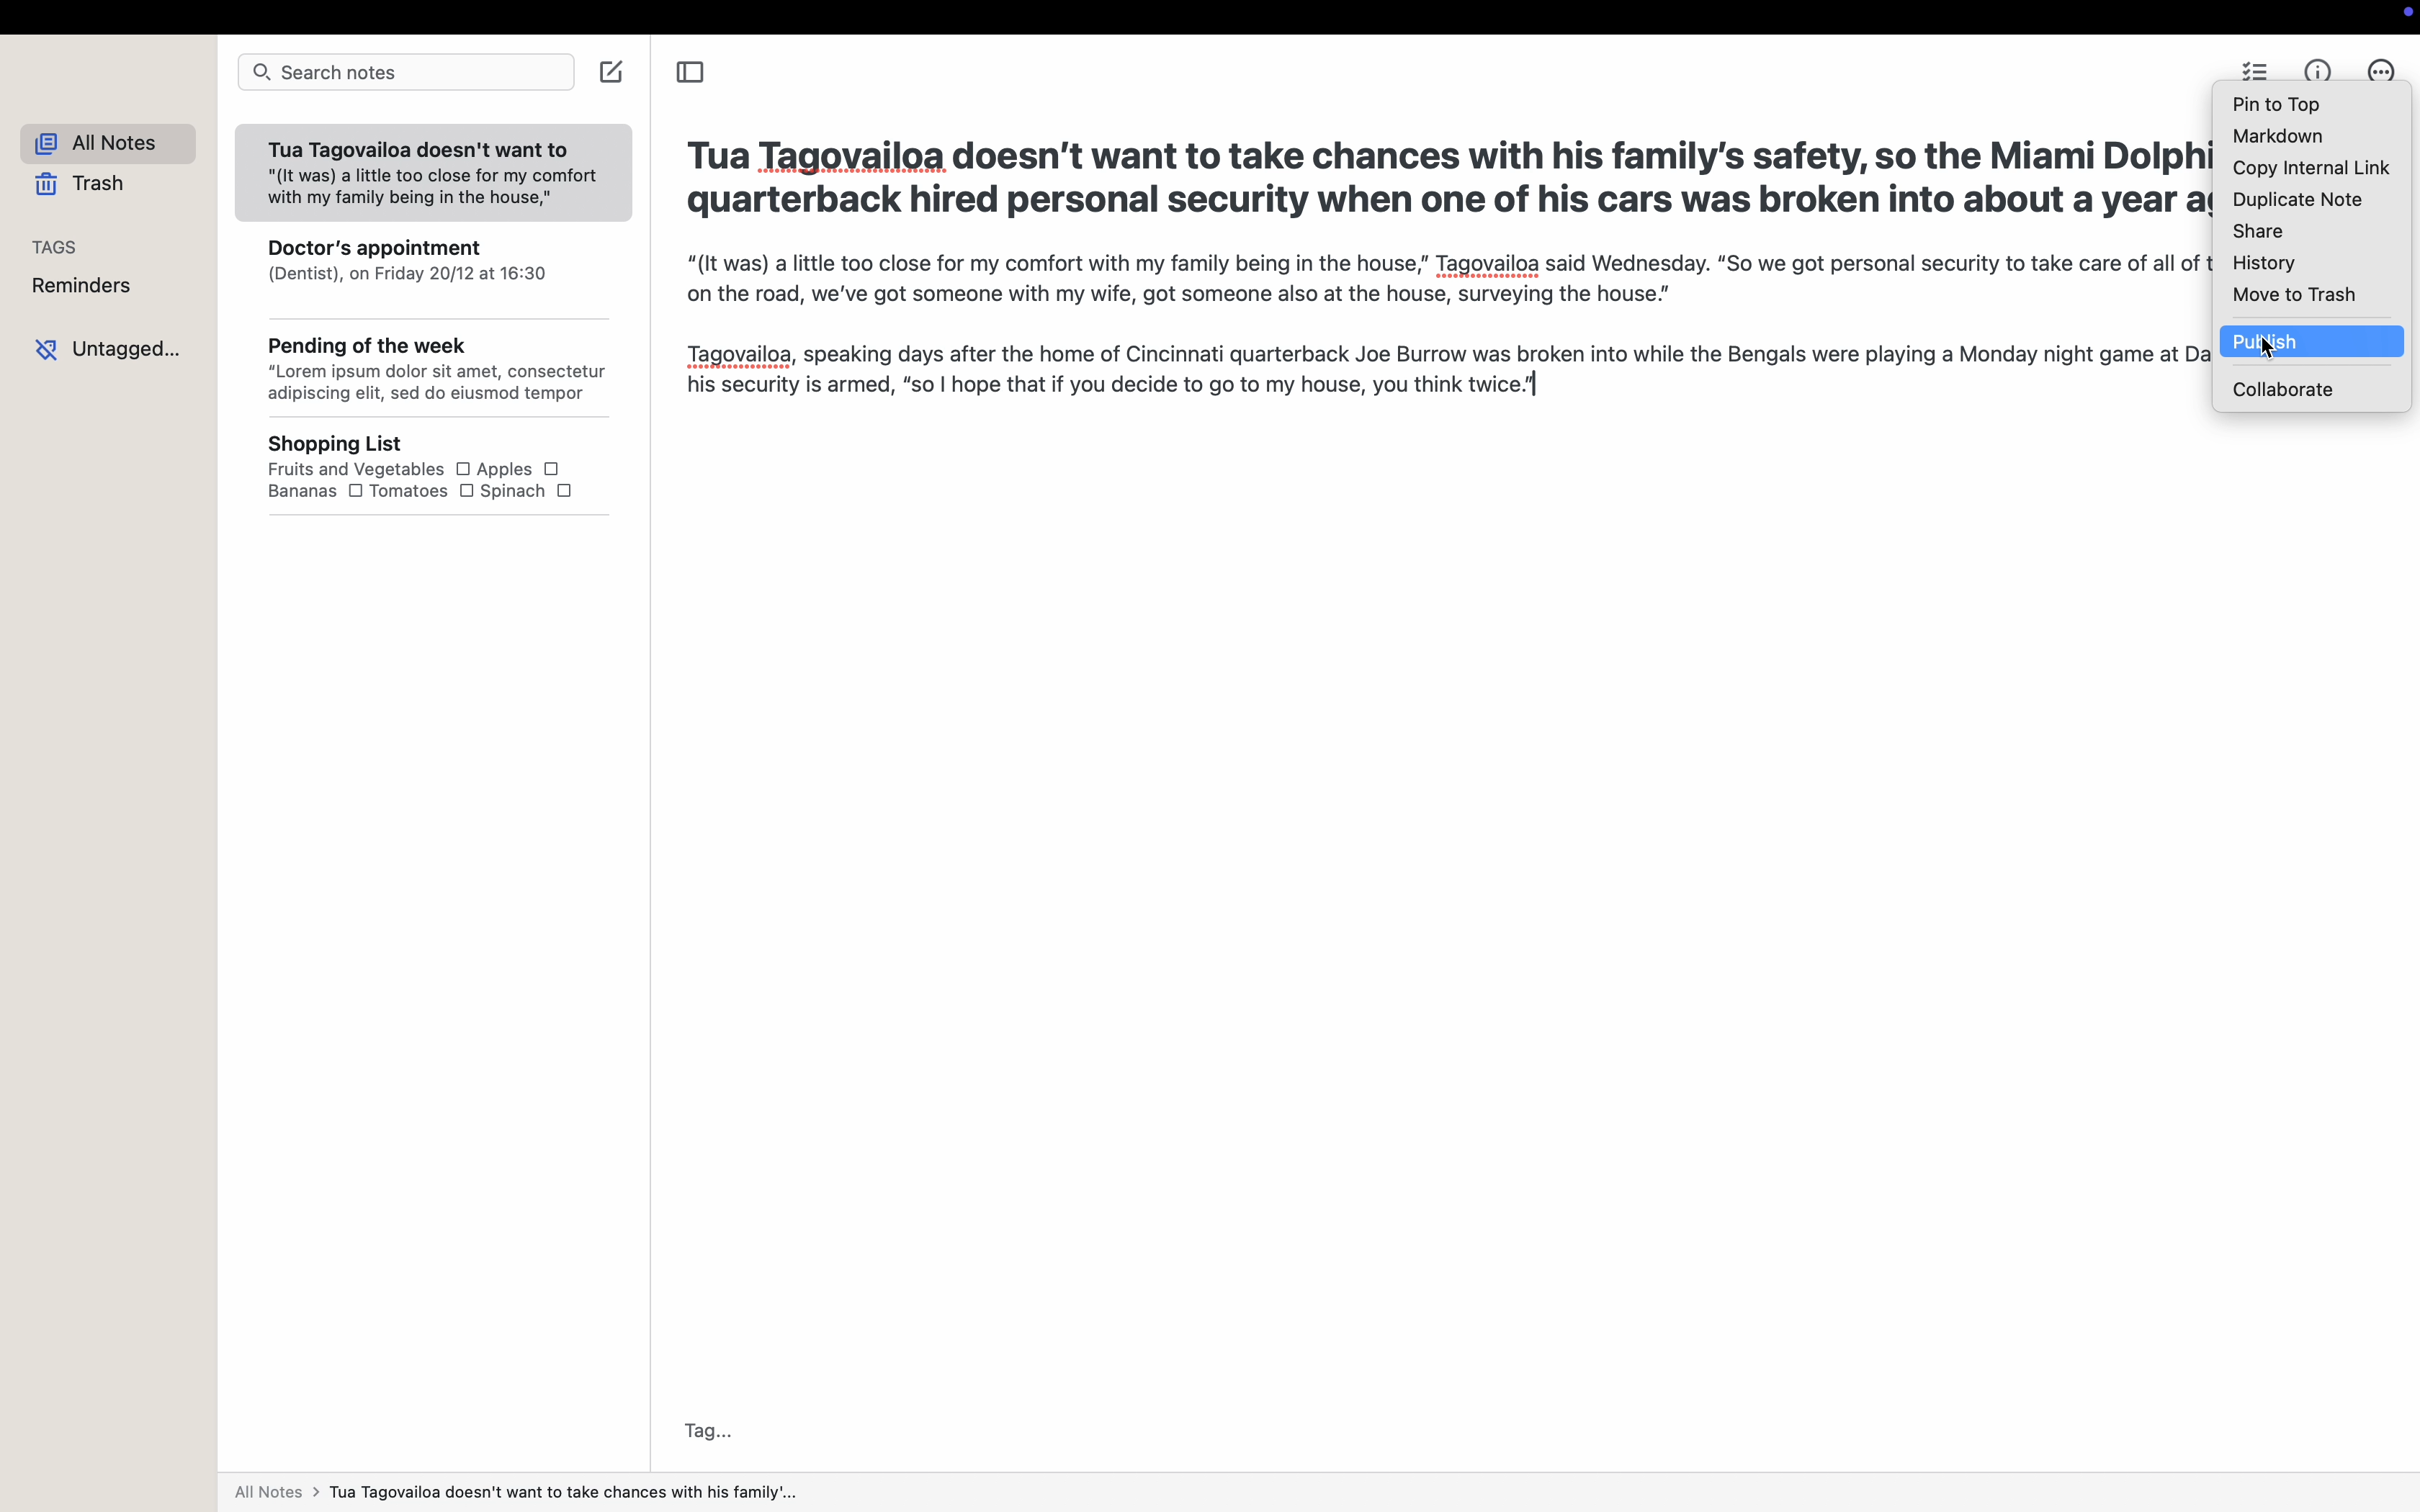 This screenshot has height=1512, width=2420. What do you see at coordinates (2284, 388) in the screenshot?
I see `collaborate` at bounding box center [2284, 388].